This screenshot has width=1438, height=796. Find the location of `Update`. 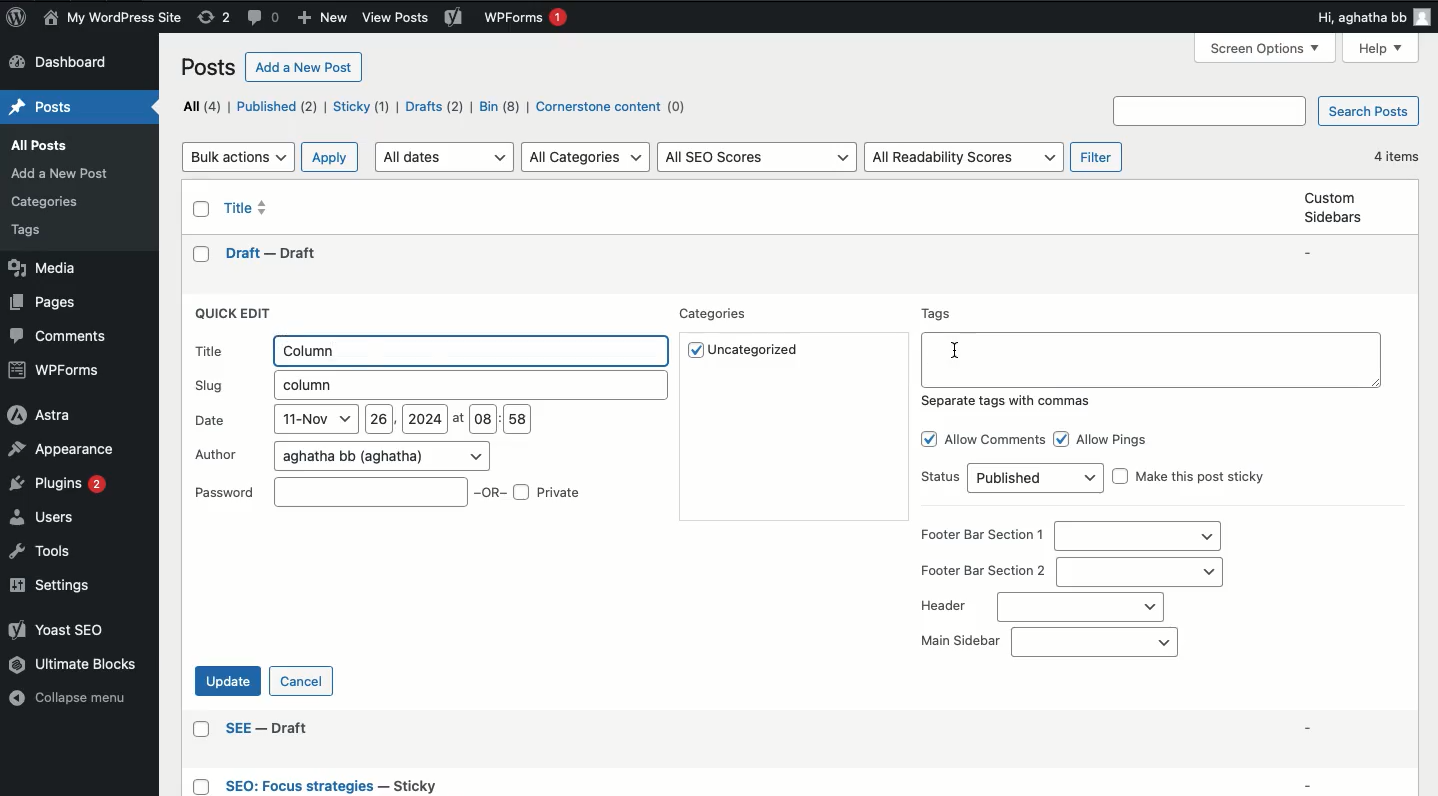

Update is located at coordinates (231, 680).